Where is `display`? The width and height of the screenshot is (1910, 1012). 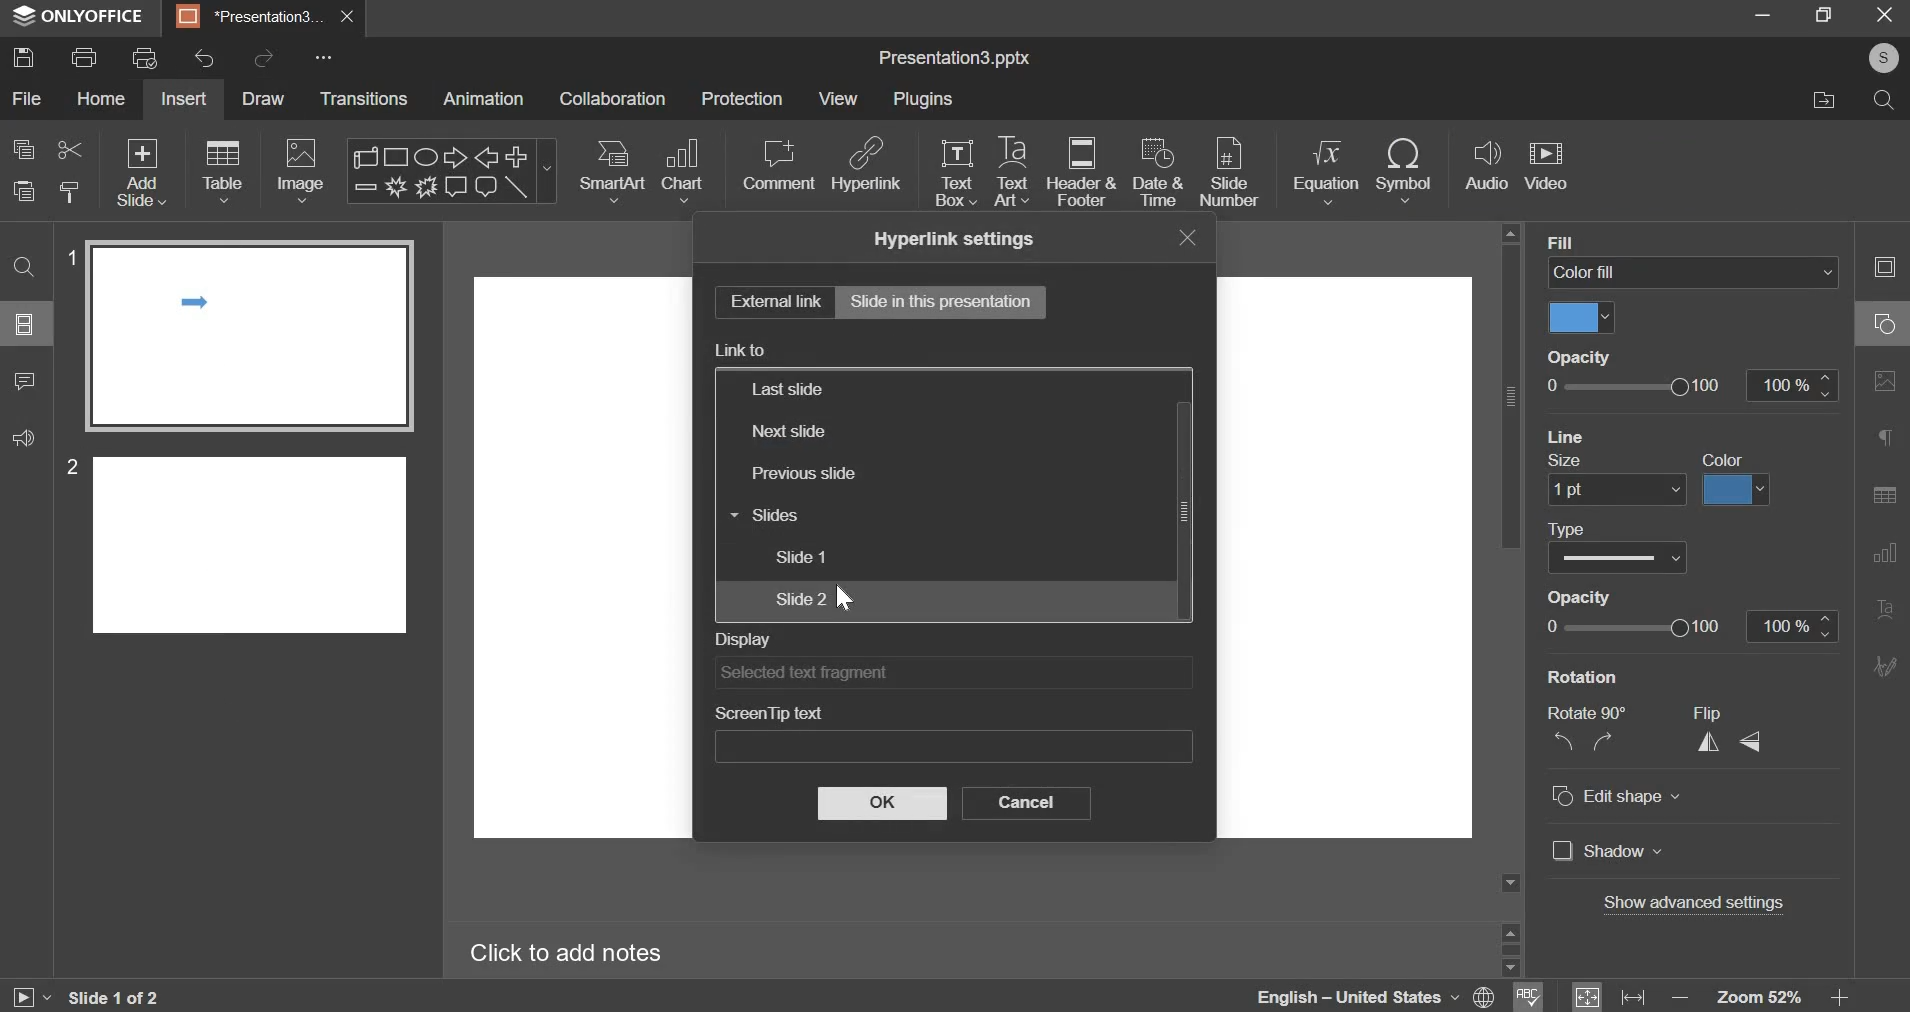 display is located at coordinates (743, 640).